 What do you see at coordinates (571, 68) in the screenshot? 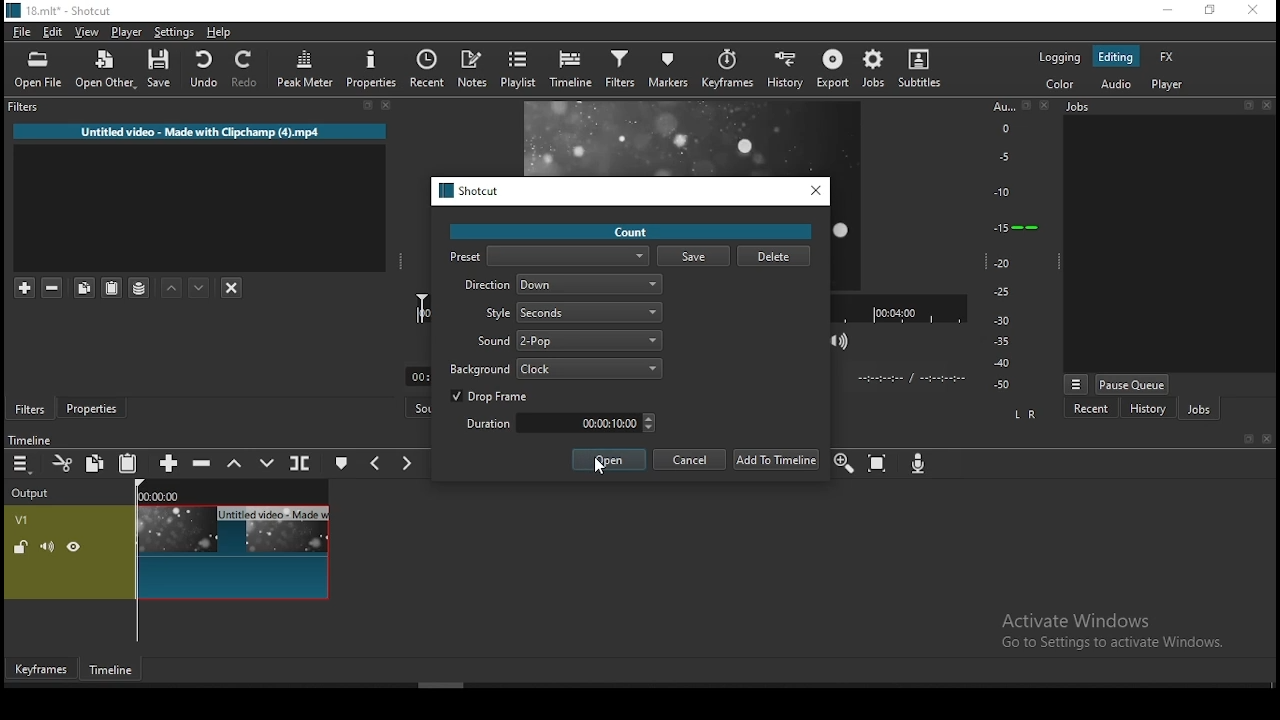
I see `timeline` at bounding box center [571, 68].